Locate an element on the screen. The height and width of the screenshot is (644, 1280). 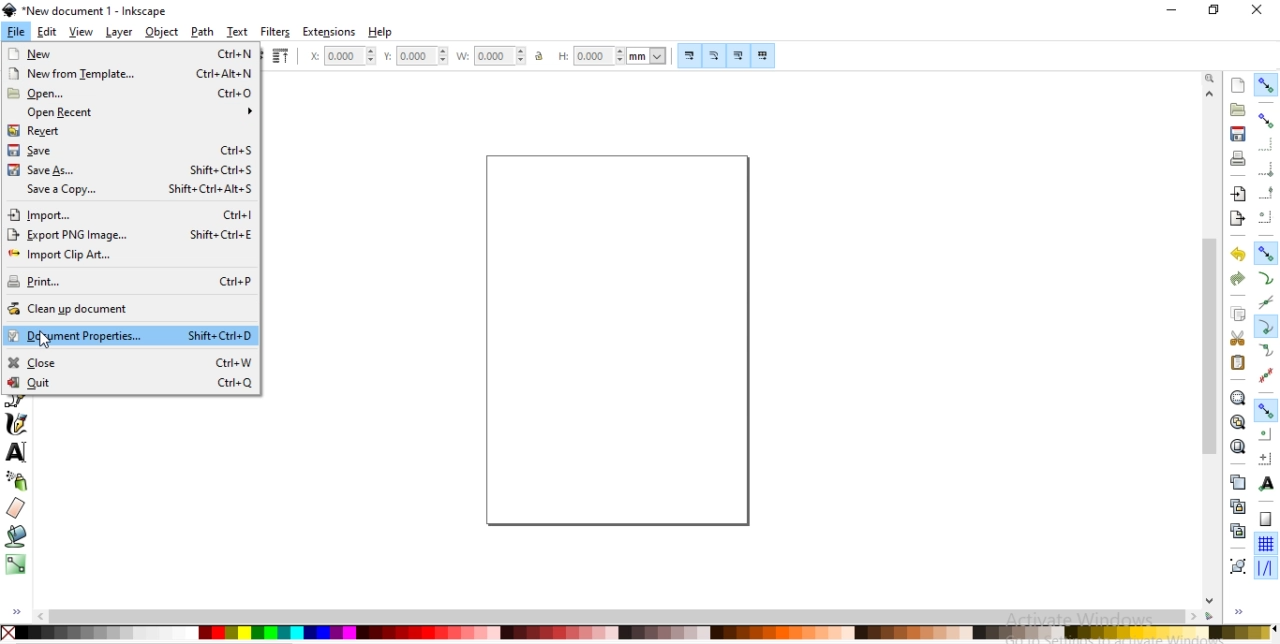
fill bounded areas is located at coordinates (16, 536).